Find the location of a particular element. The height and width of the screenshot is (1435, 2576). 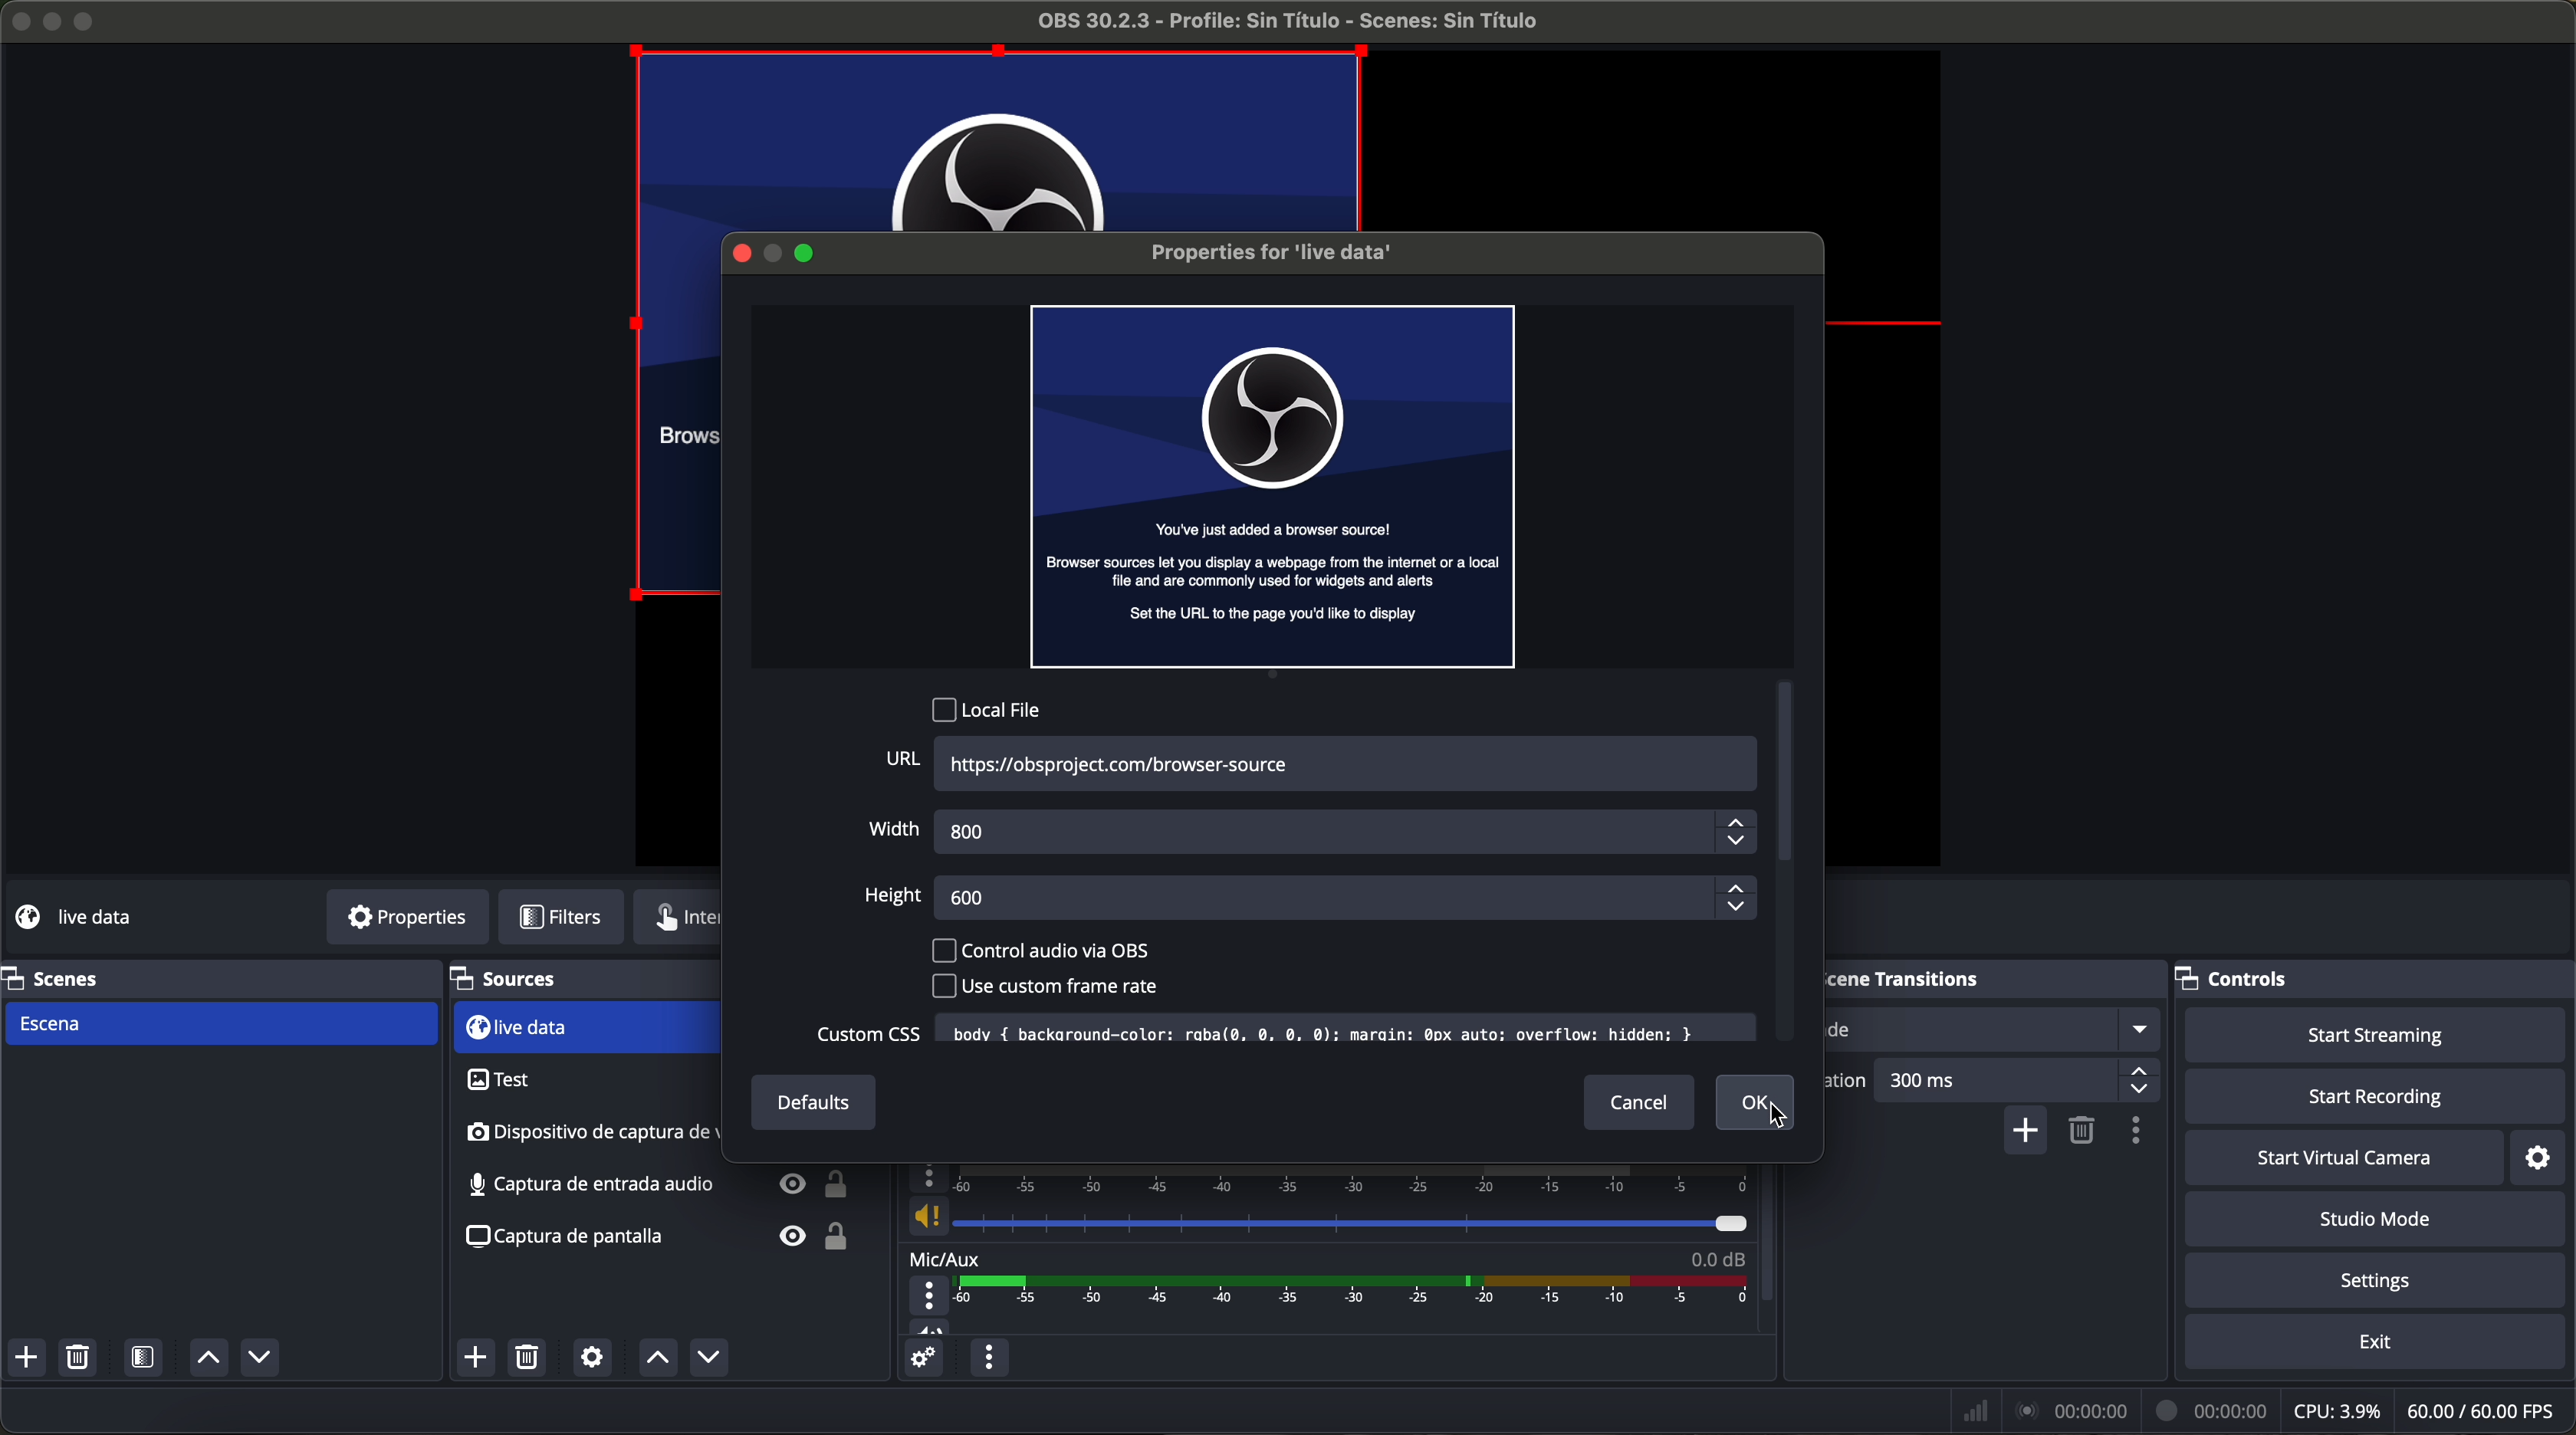

timeline is located at coordinates (1354, 1178).